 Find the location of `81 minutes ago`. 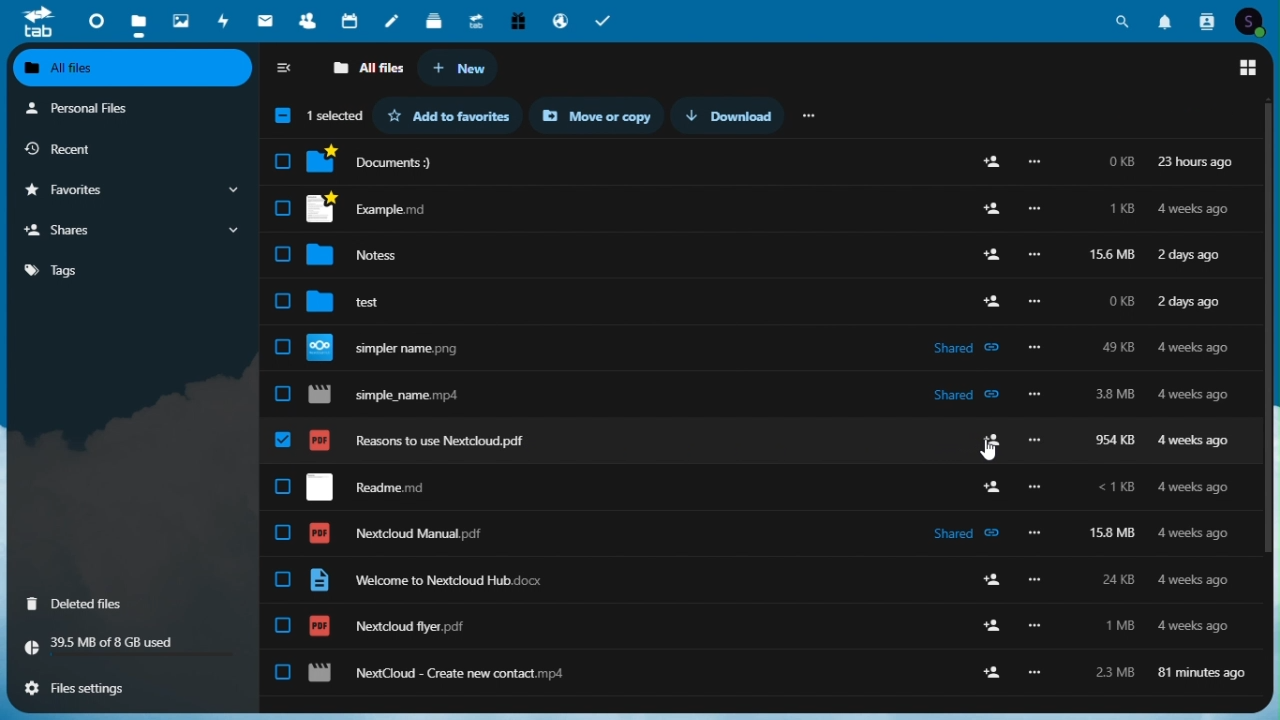

81 minutes ago is located at coordinates (1204, 670).